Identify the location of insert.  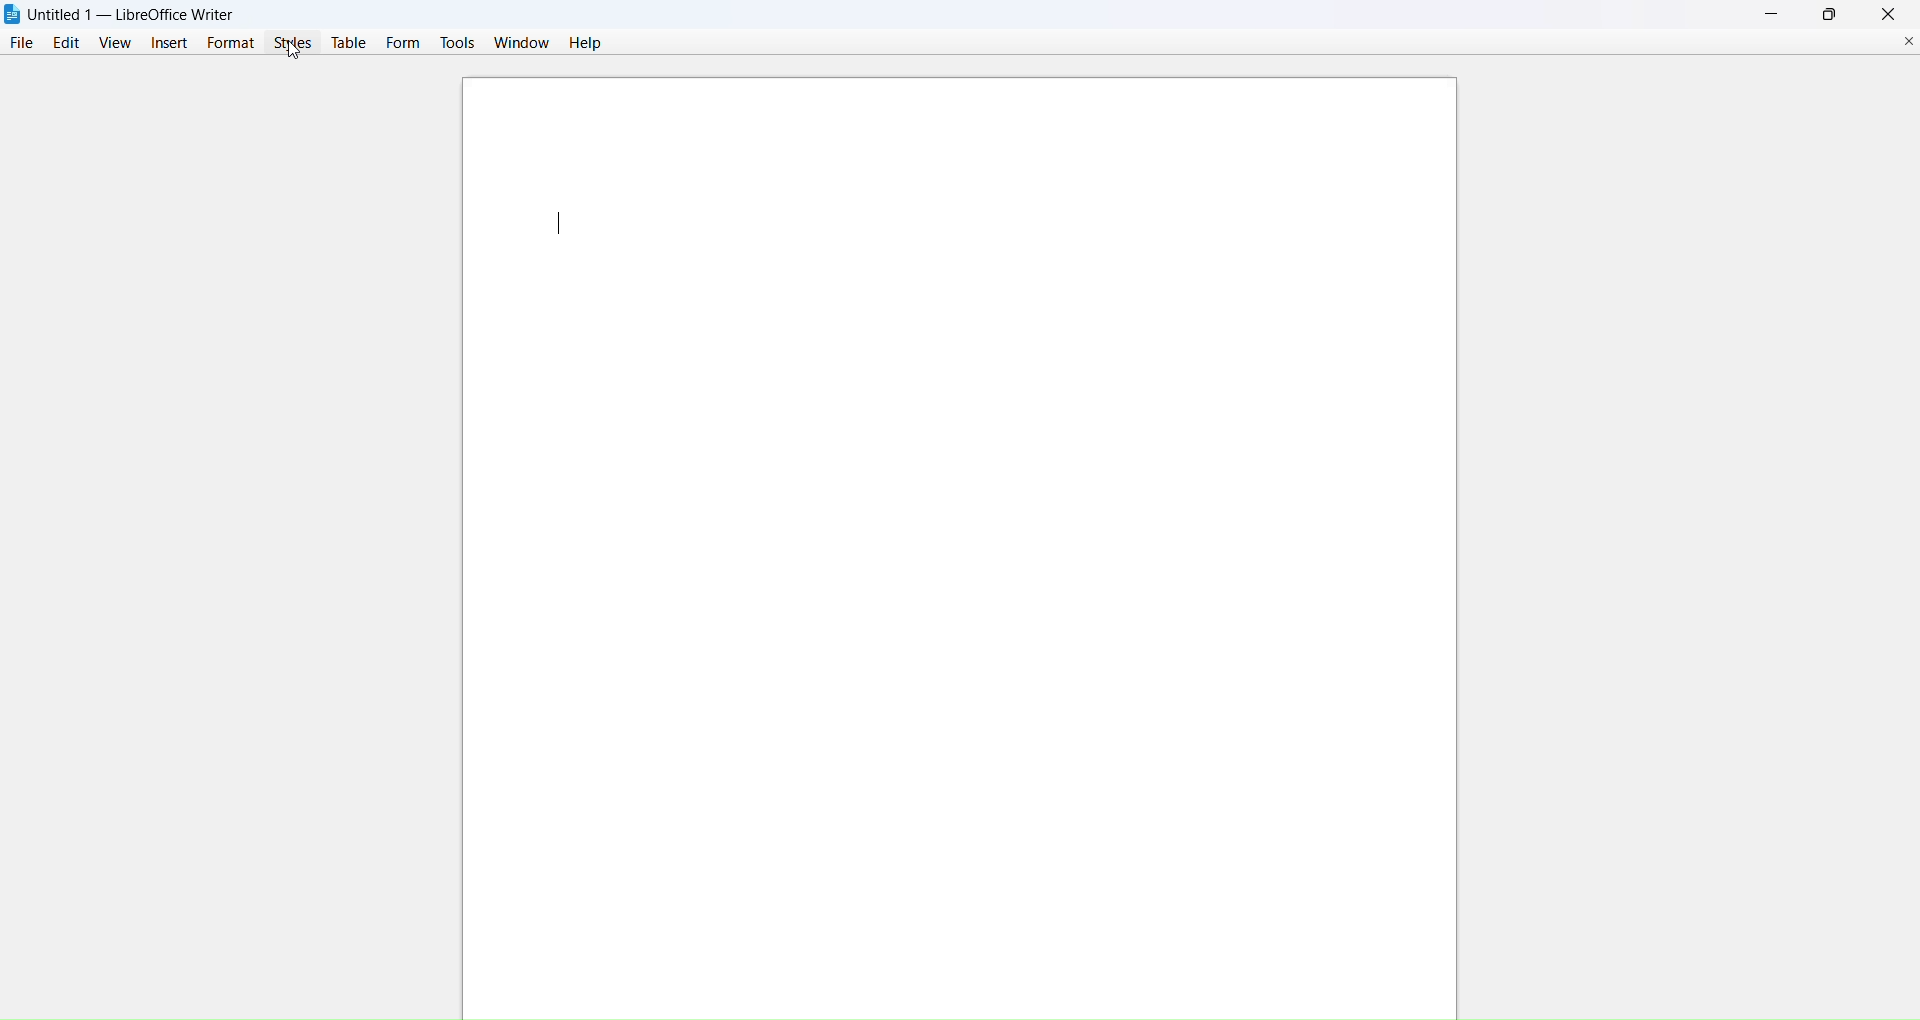
(170, 41).